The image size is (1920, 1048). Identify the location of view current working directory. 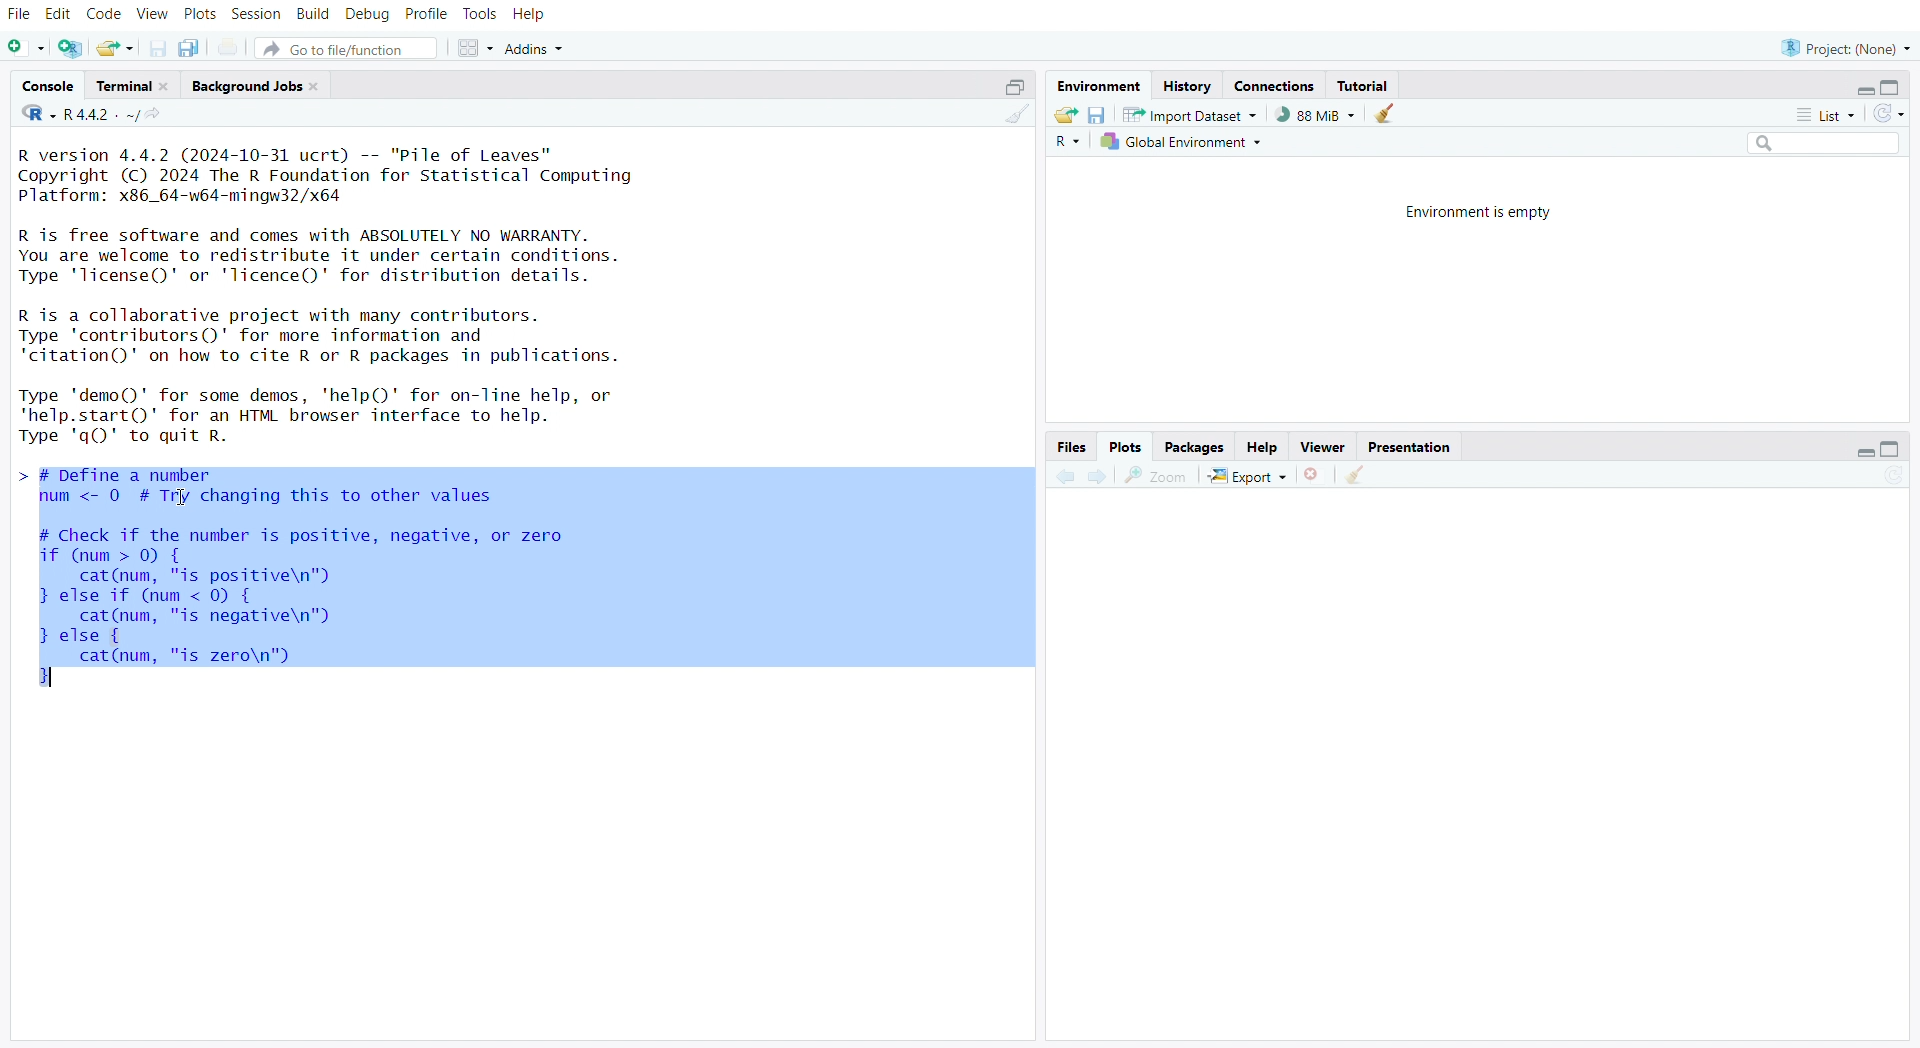
(158, 115).